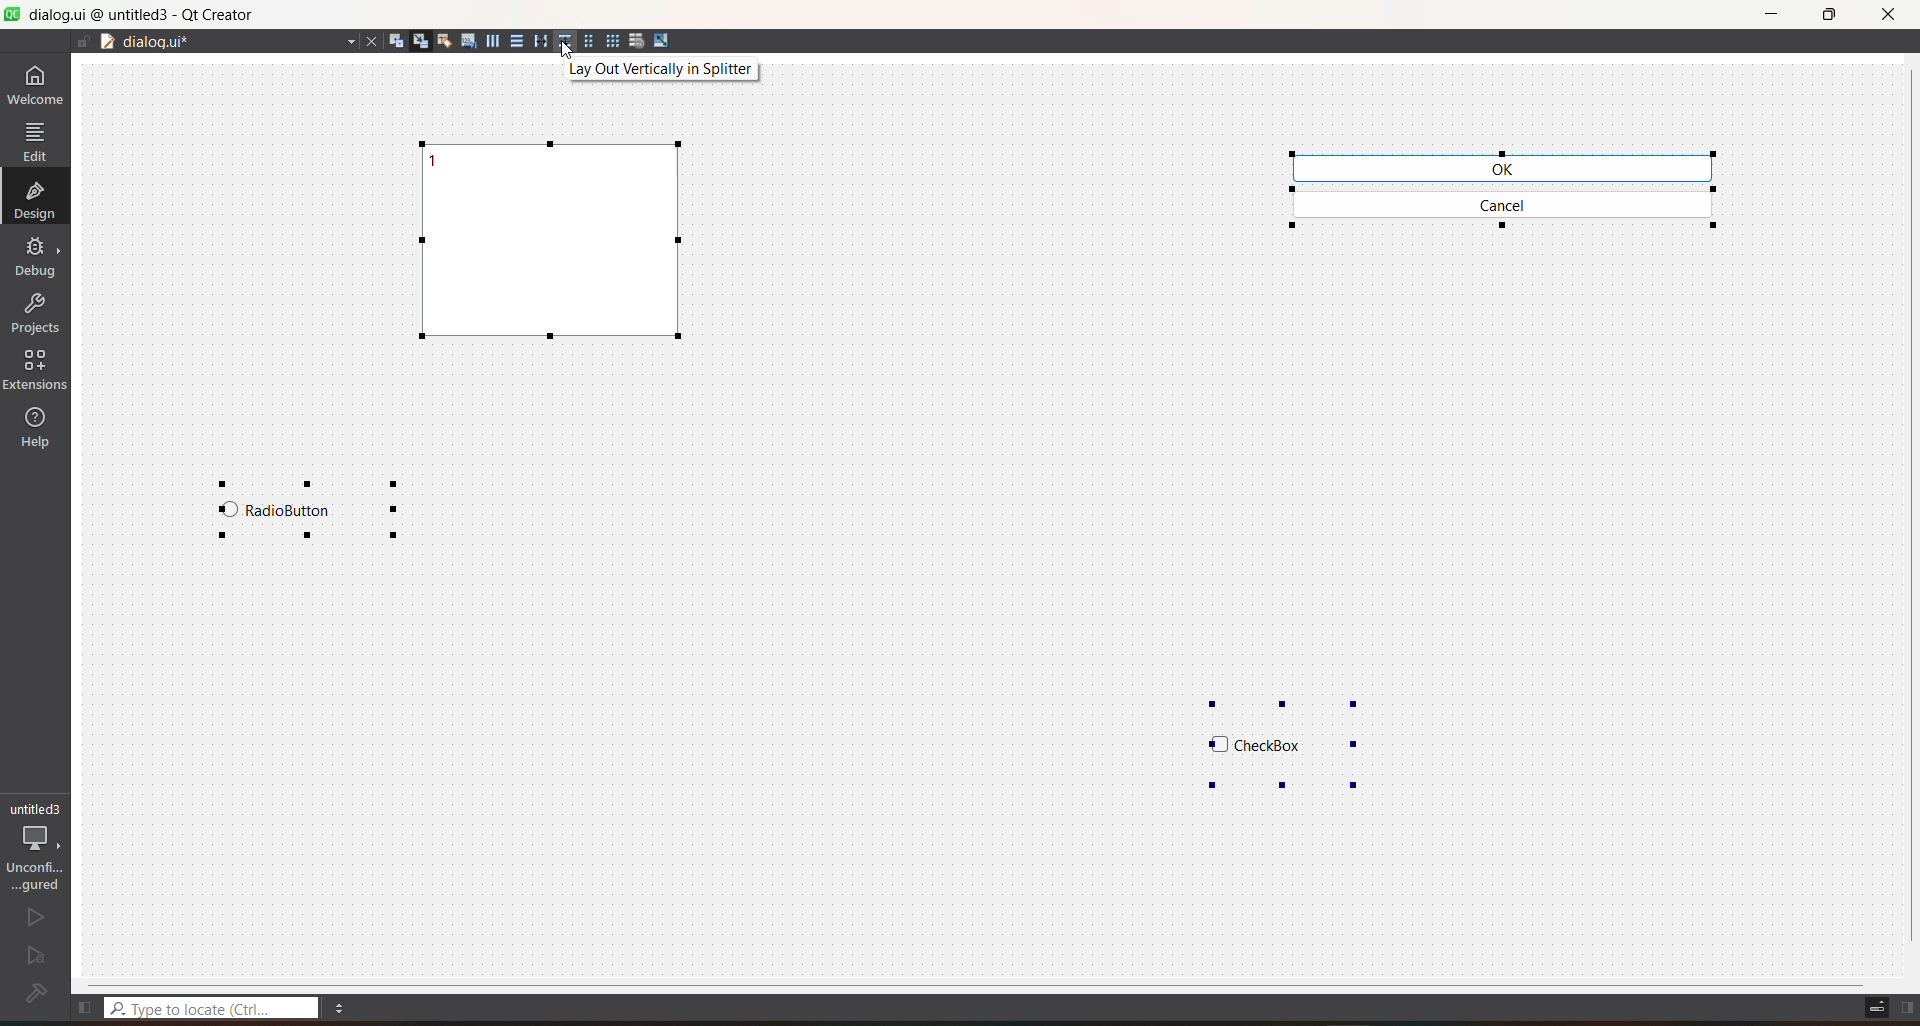 The width and height of the screenshot is (1920, 1026). Describe the element at coordinates (237, 42) in the screenshot. I see `current file name` at that location.